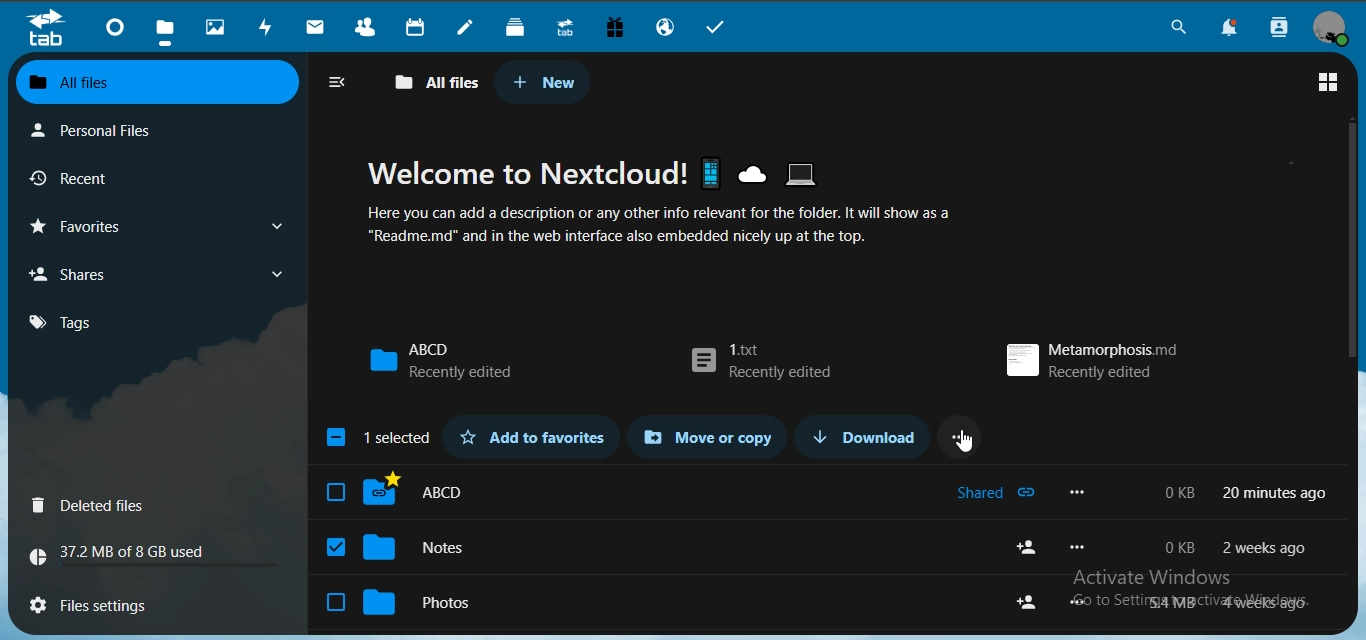 The image size is (1366, 640). Describe the element at coordinates (862, 436) in the screenshot. I see `download` at that location.